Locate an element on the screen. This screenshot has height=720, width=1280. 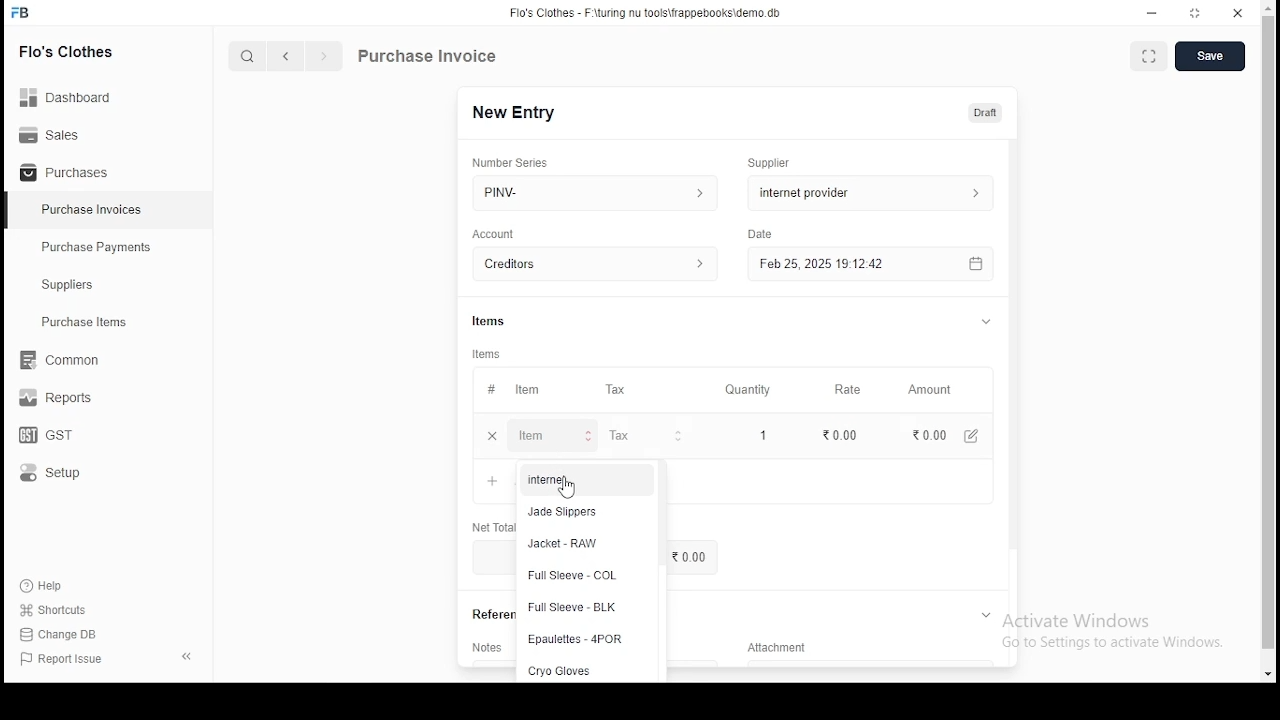
Shortcuts is located at coordinates (61, 610).